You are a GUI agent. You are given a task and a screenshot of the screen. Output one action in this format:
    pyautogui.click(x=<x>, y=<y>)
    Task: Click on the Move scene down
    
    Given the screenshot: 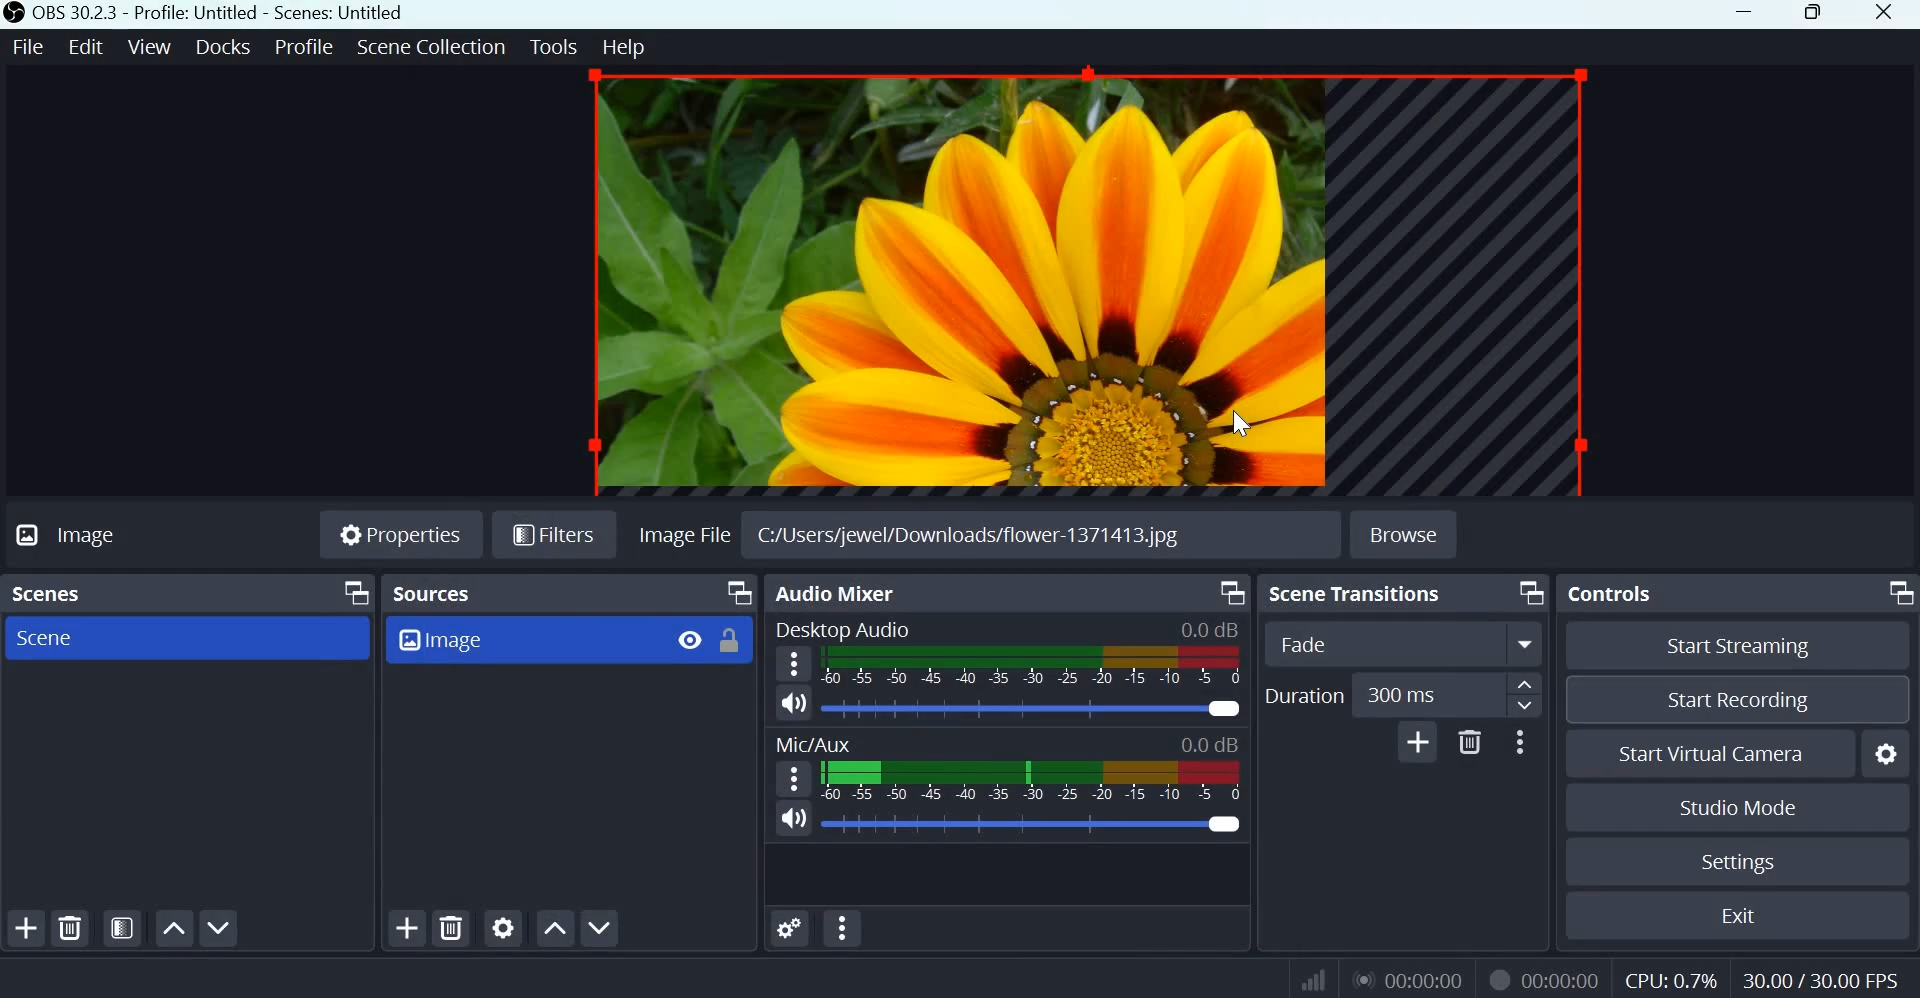 What is the action you would take?
    pyautogui.click(x=219, y=928)
    